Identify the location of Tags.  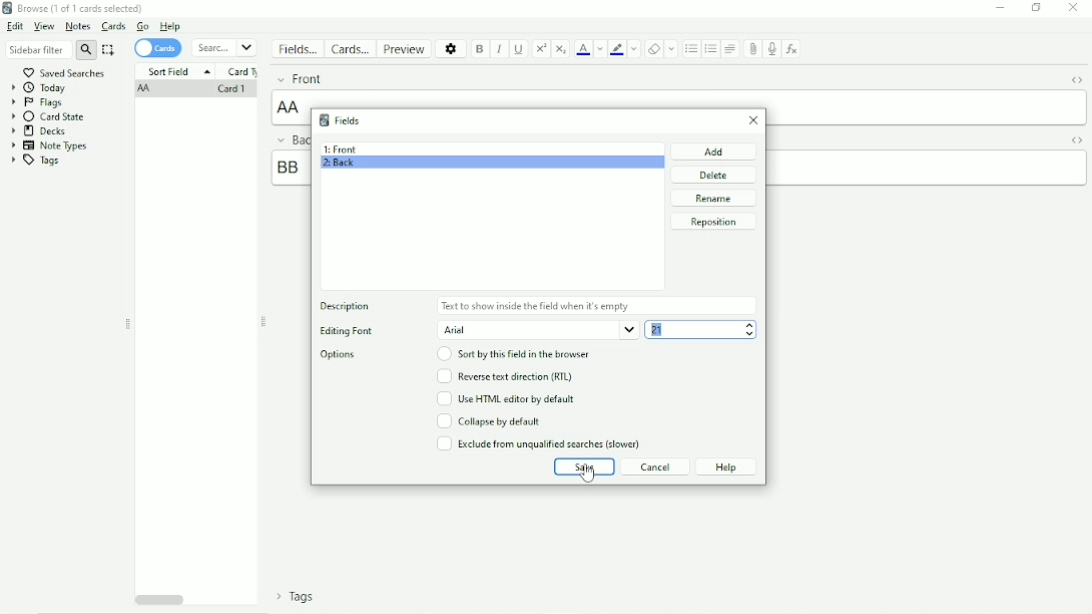
(296, 596).